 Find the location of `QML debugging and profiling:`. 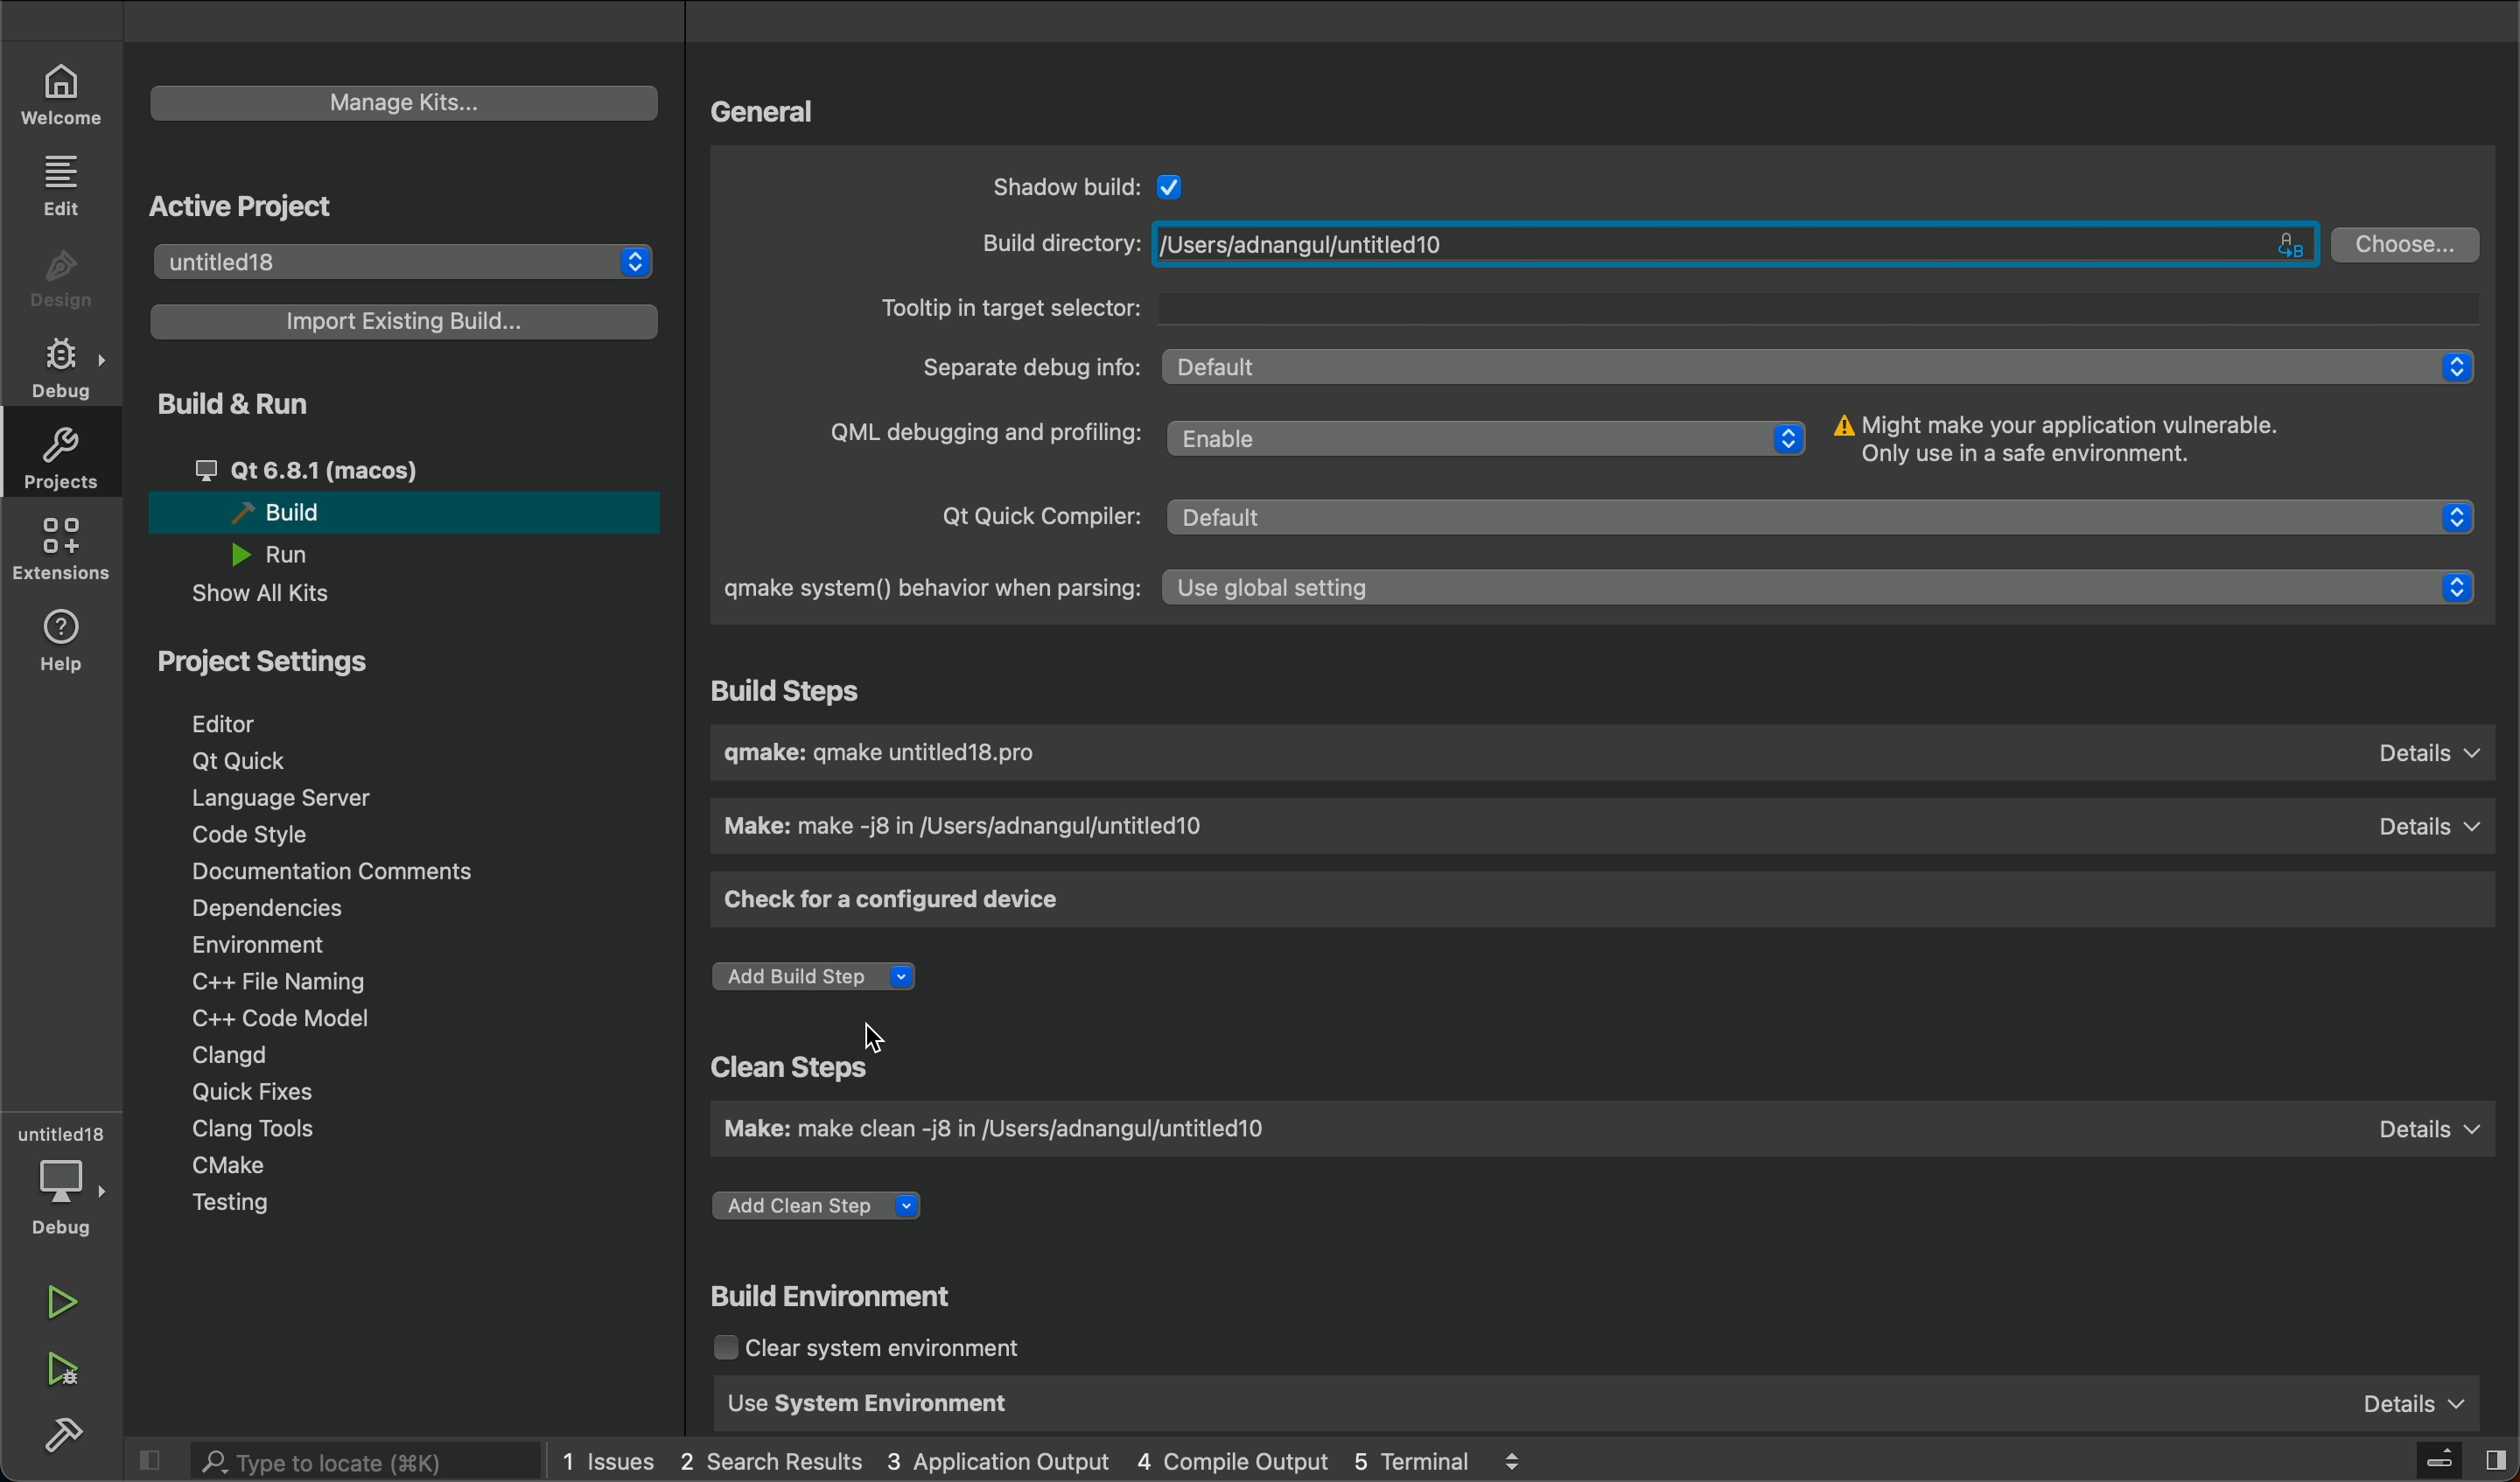

QML debugging and profiling: is located at coordinates (980, 433).